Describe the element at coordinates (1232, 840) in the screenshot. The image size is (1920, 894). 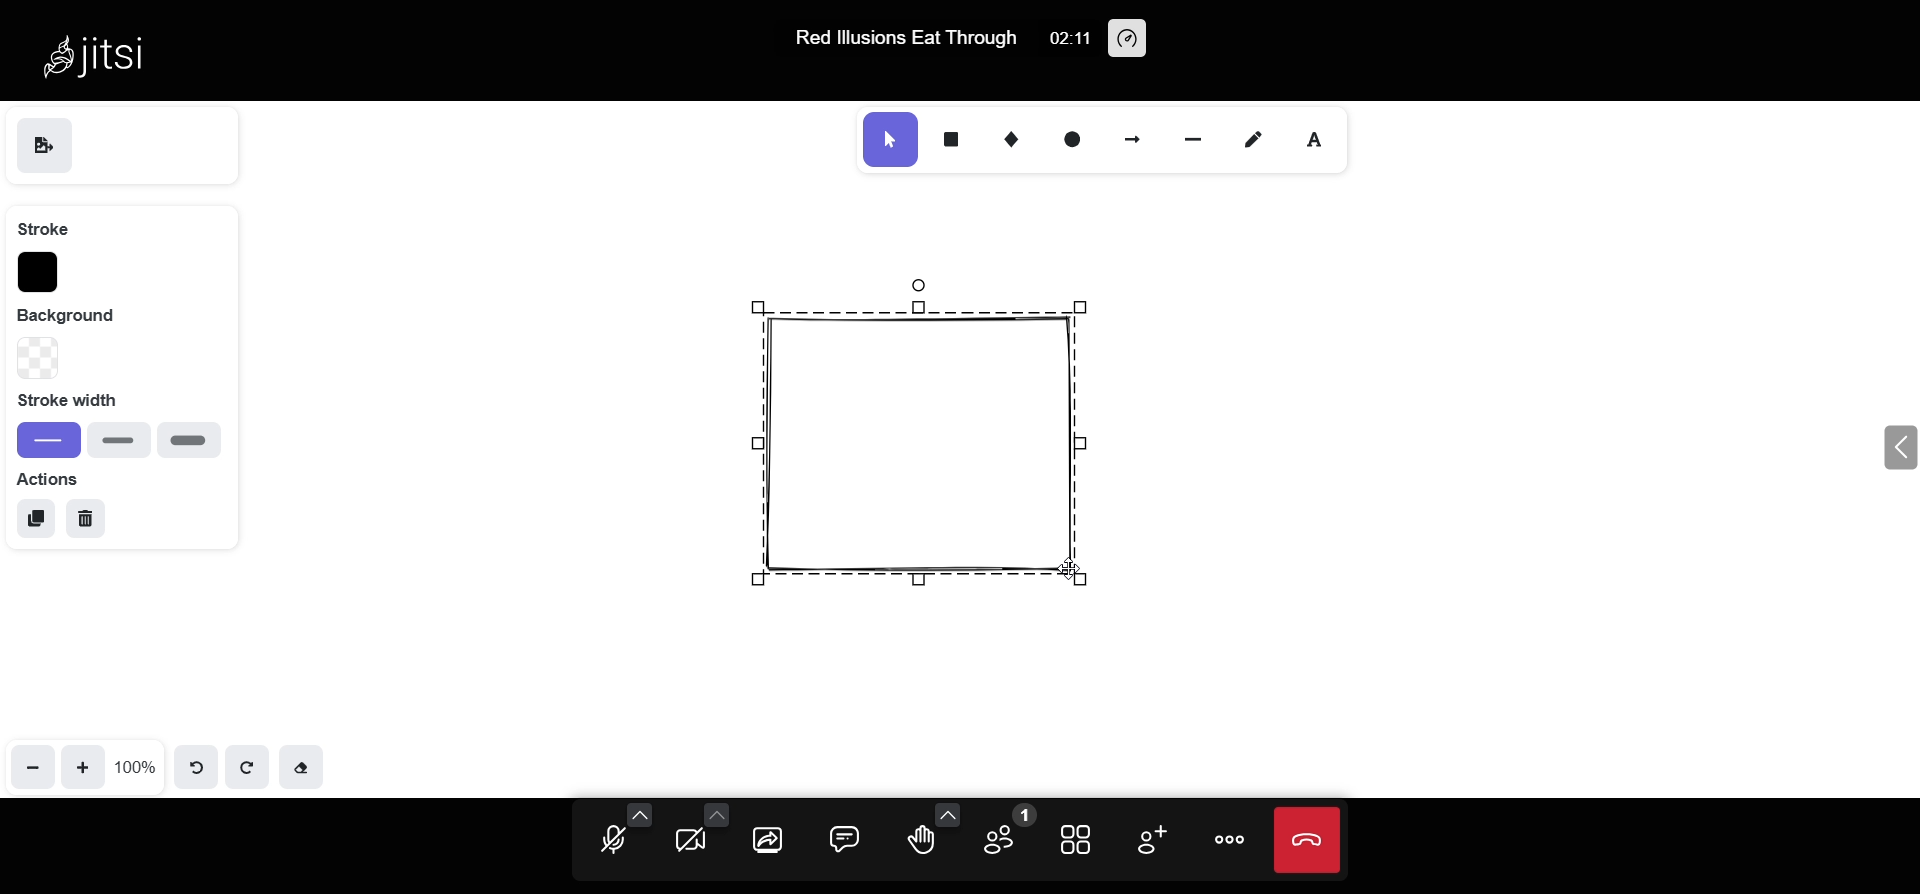
I see `more` at that location.